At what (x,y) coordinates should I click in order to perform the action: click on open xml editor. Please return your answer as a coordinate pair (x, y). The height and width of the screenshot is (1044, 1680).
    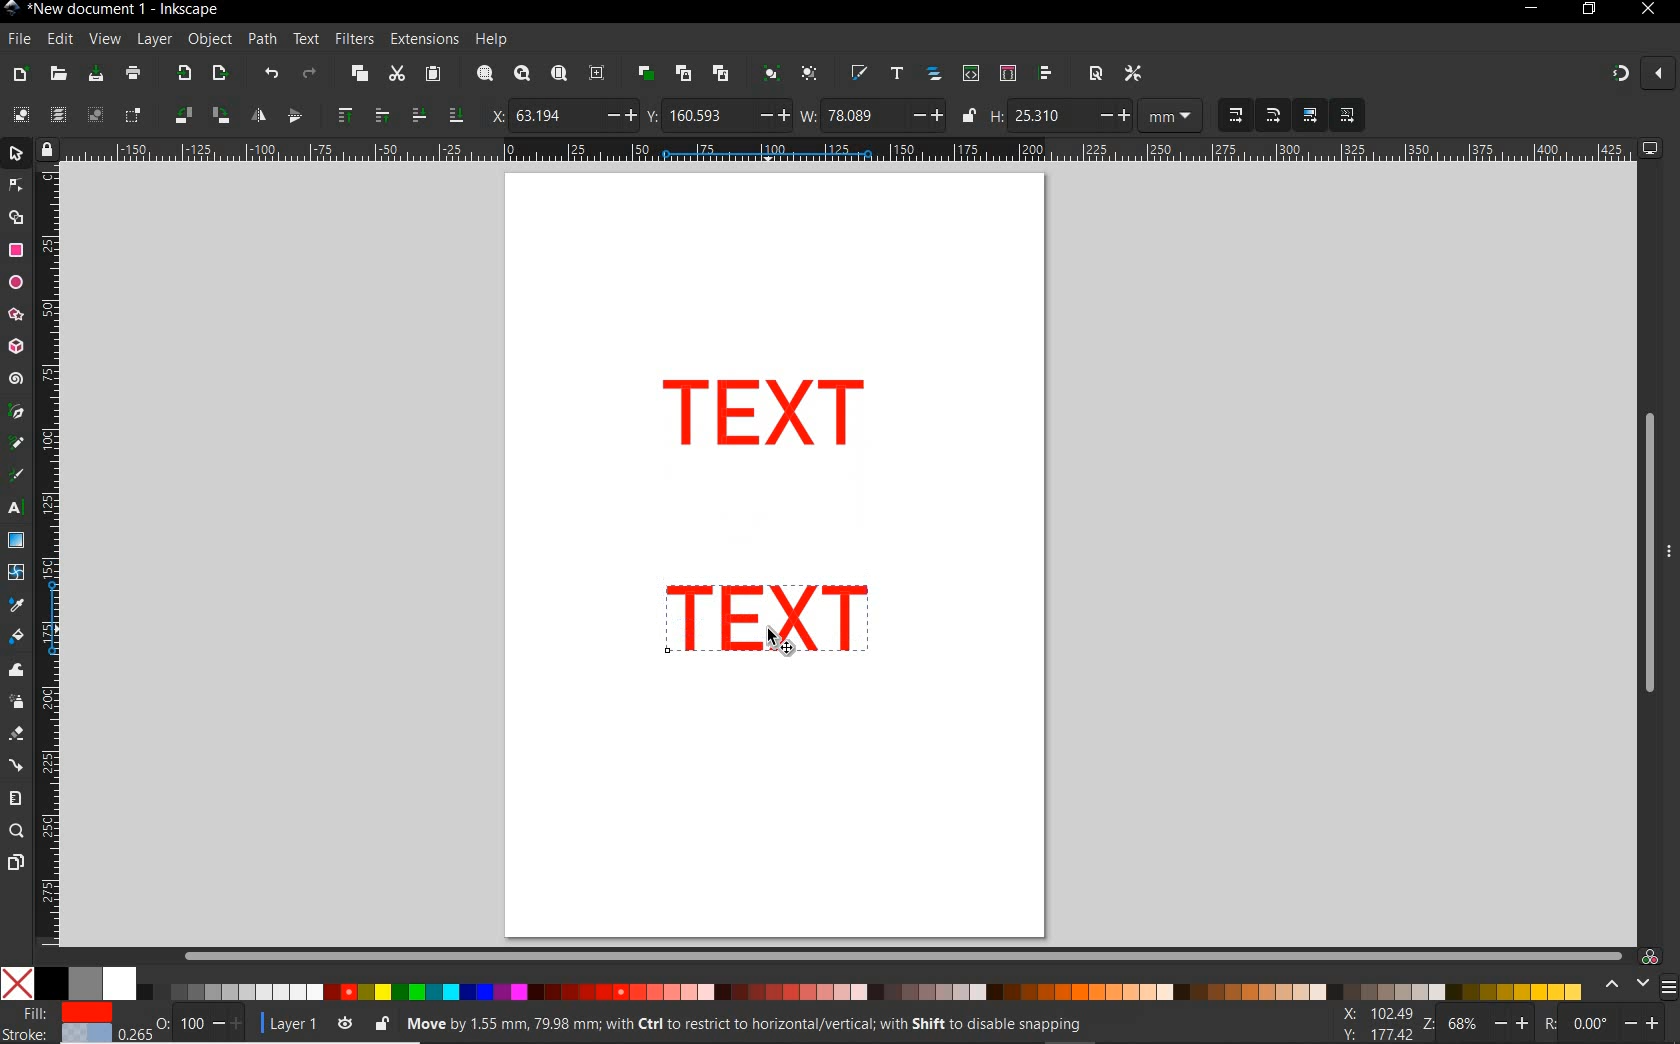
    Looking at the image, I should click on (969, 74).